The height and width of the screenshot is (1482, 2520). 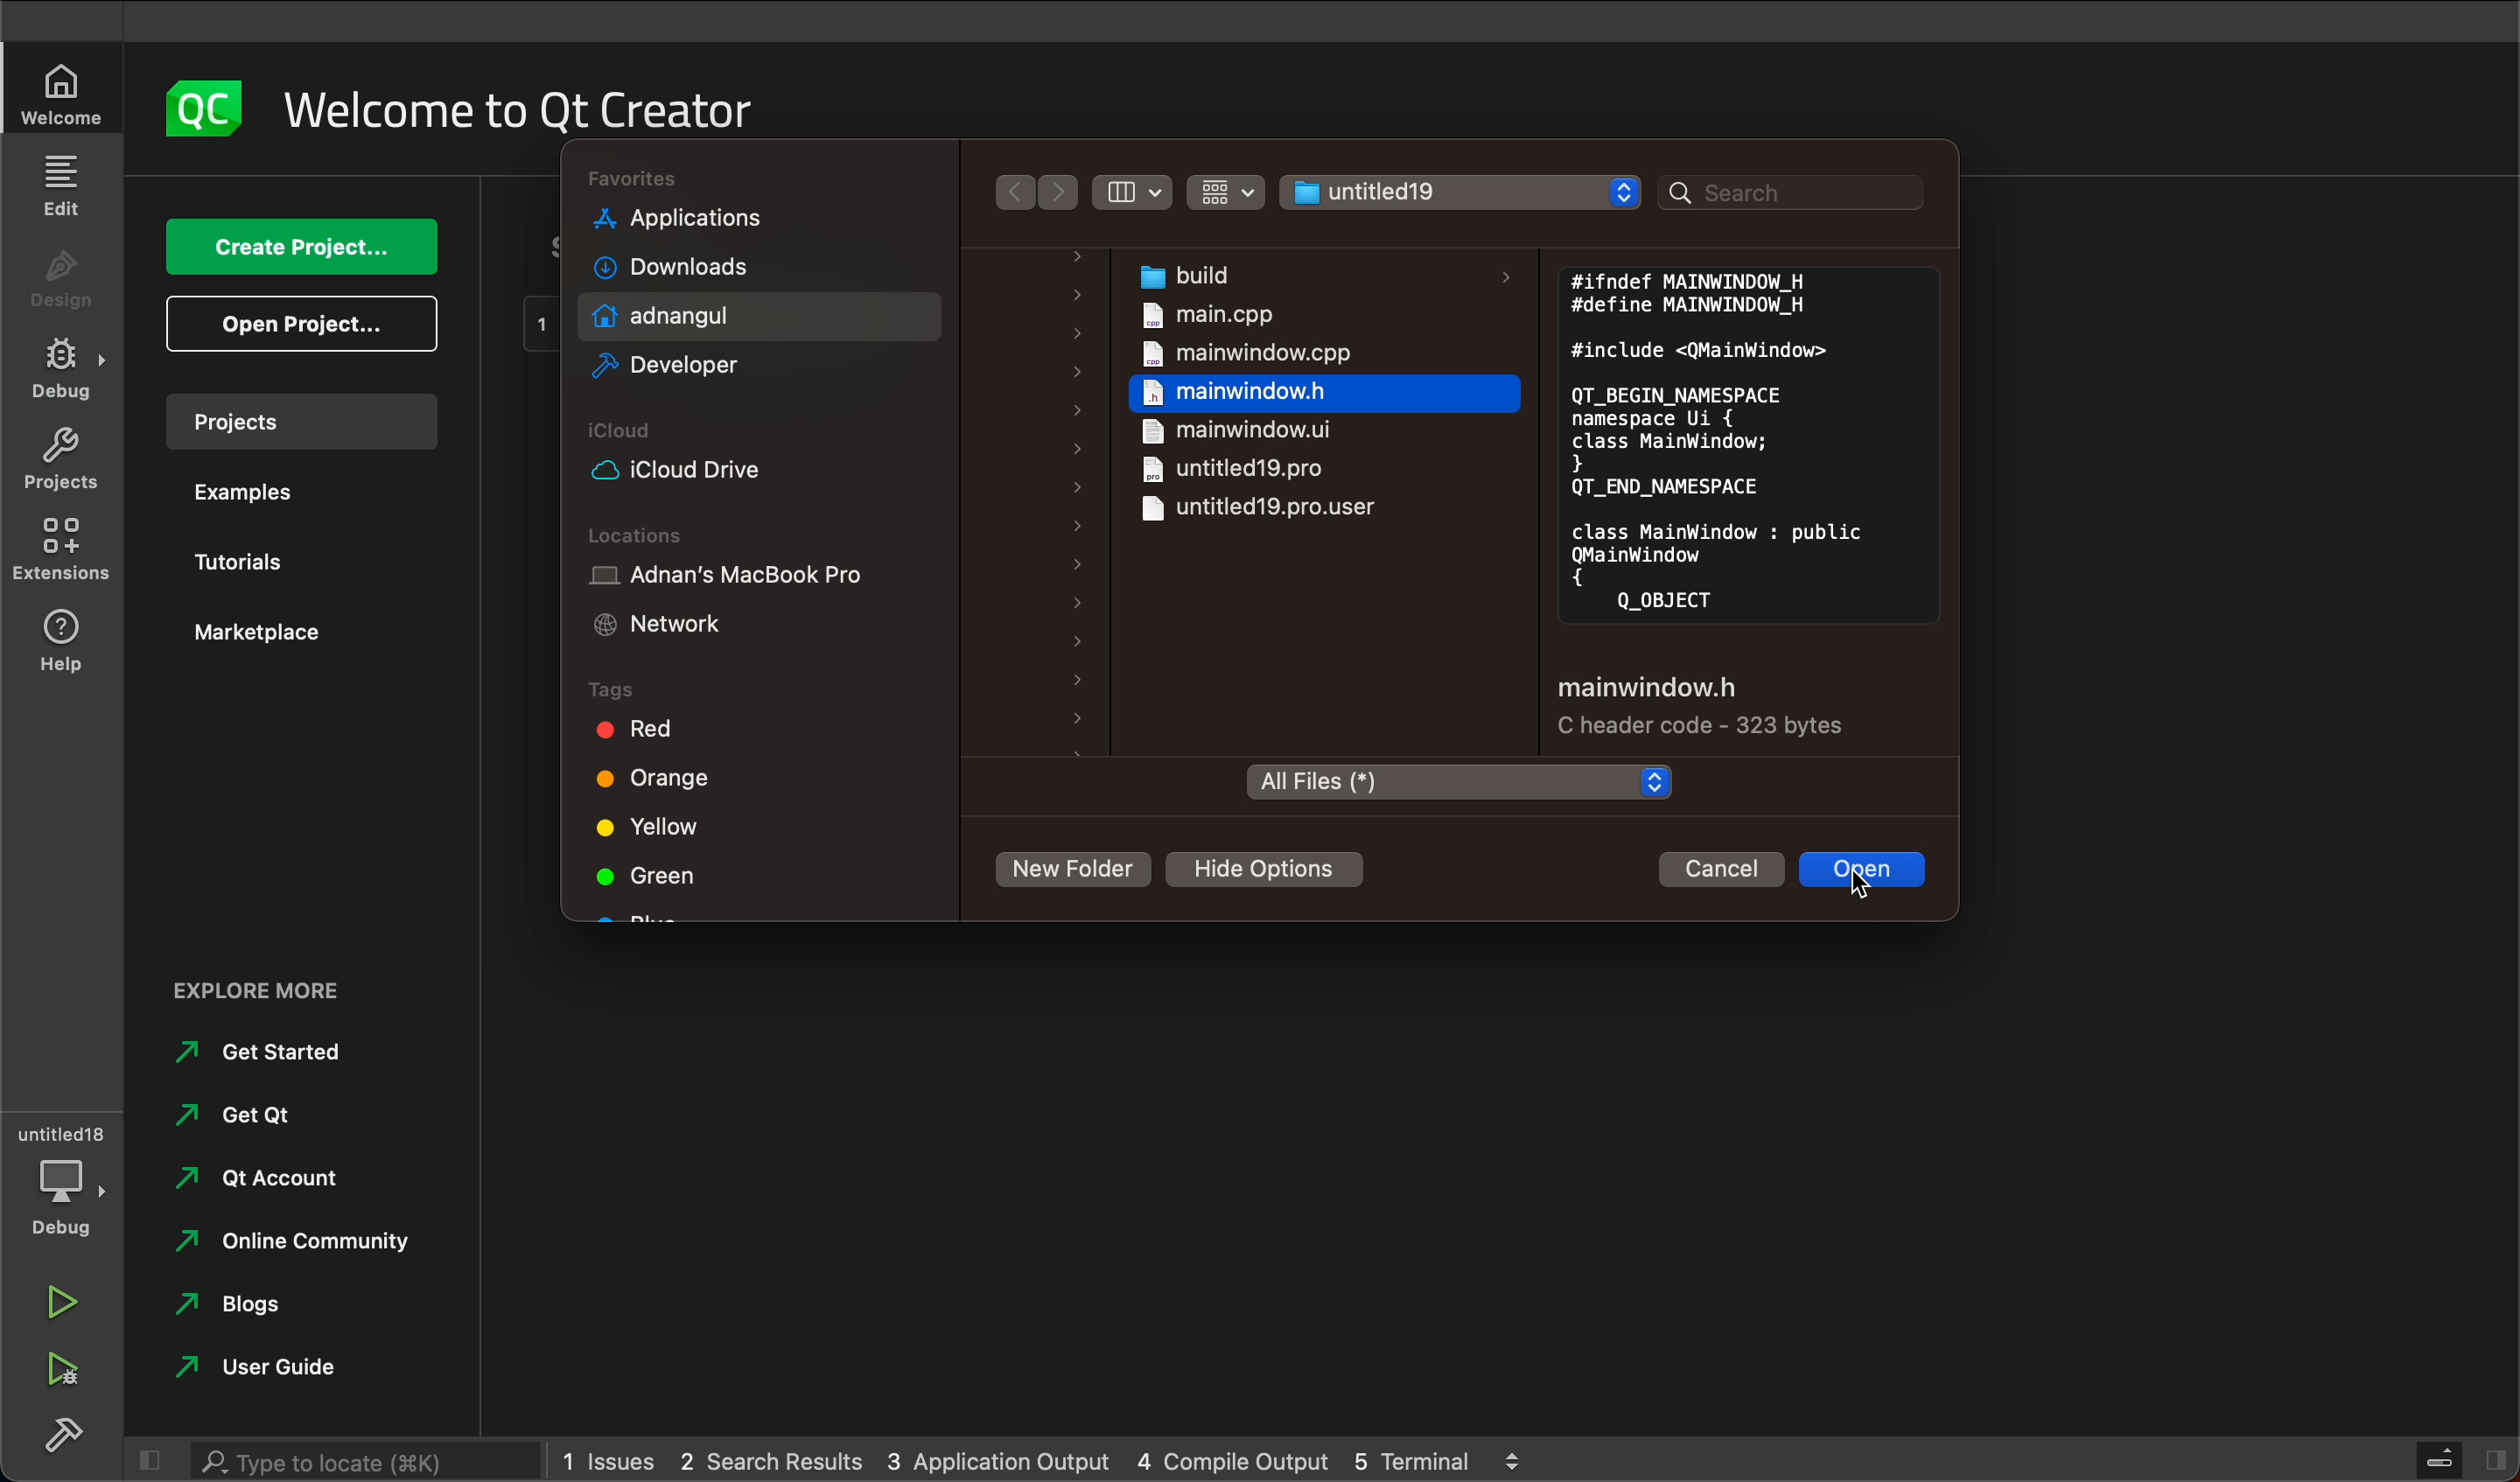 What do you see at coordinates (311, 1244) in the screenshot?
I see `online community` at bounding box center [311, 1244].